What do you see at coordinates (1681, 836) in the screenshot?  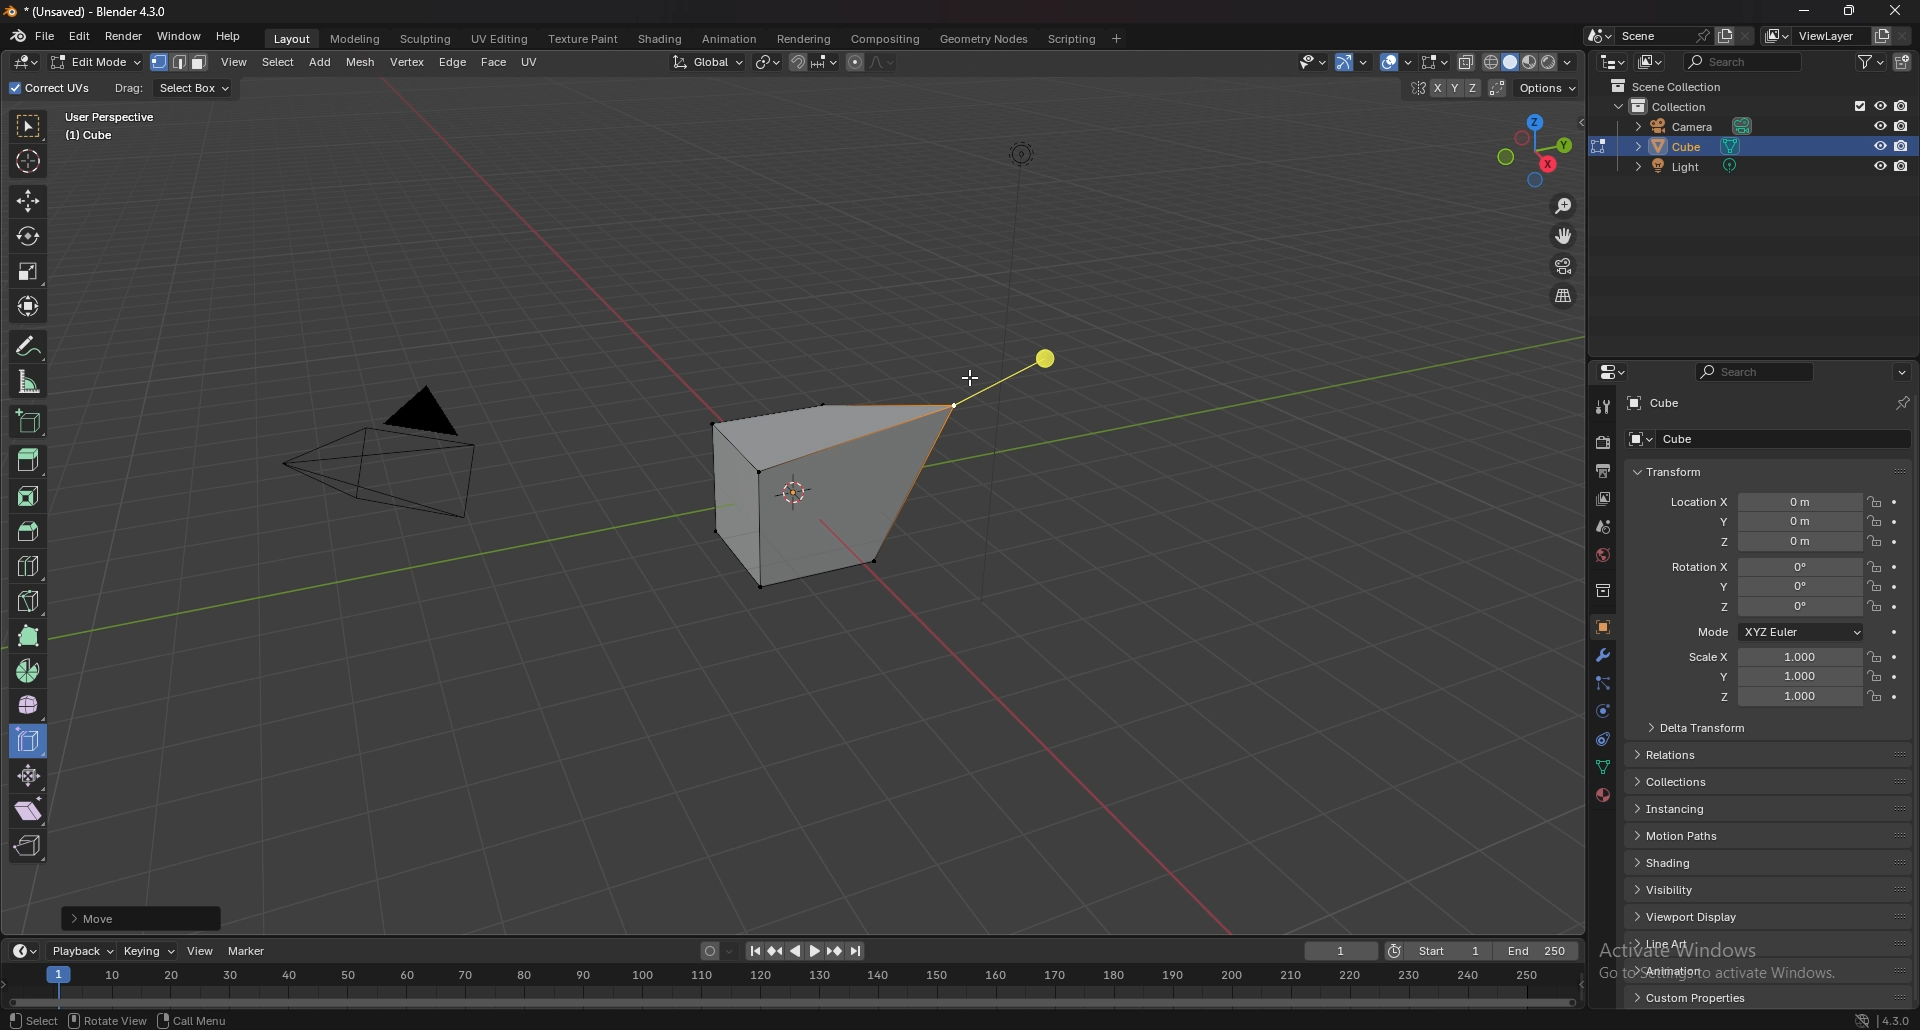 I see `motion paths` at bounding box center [1681, 836].